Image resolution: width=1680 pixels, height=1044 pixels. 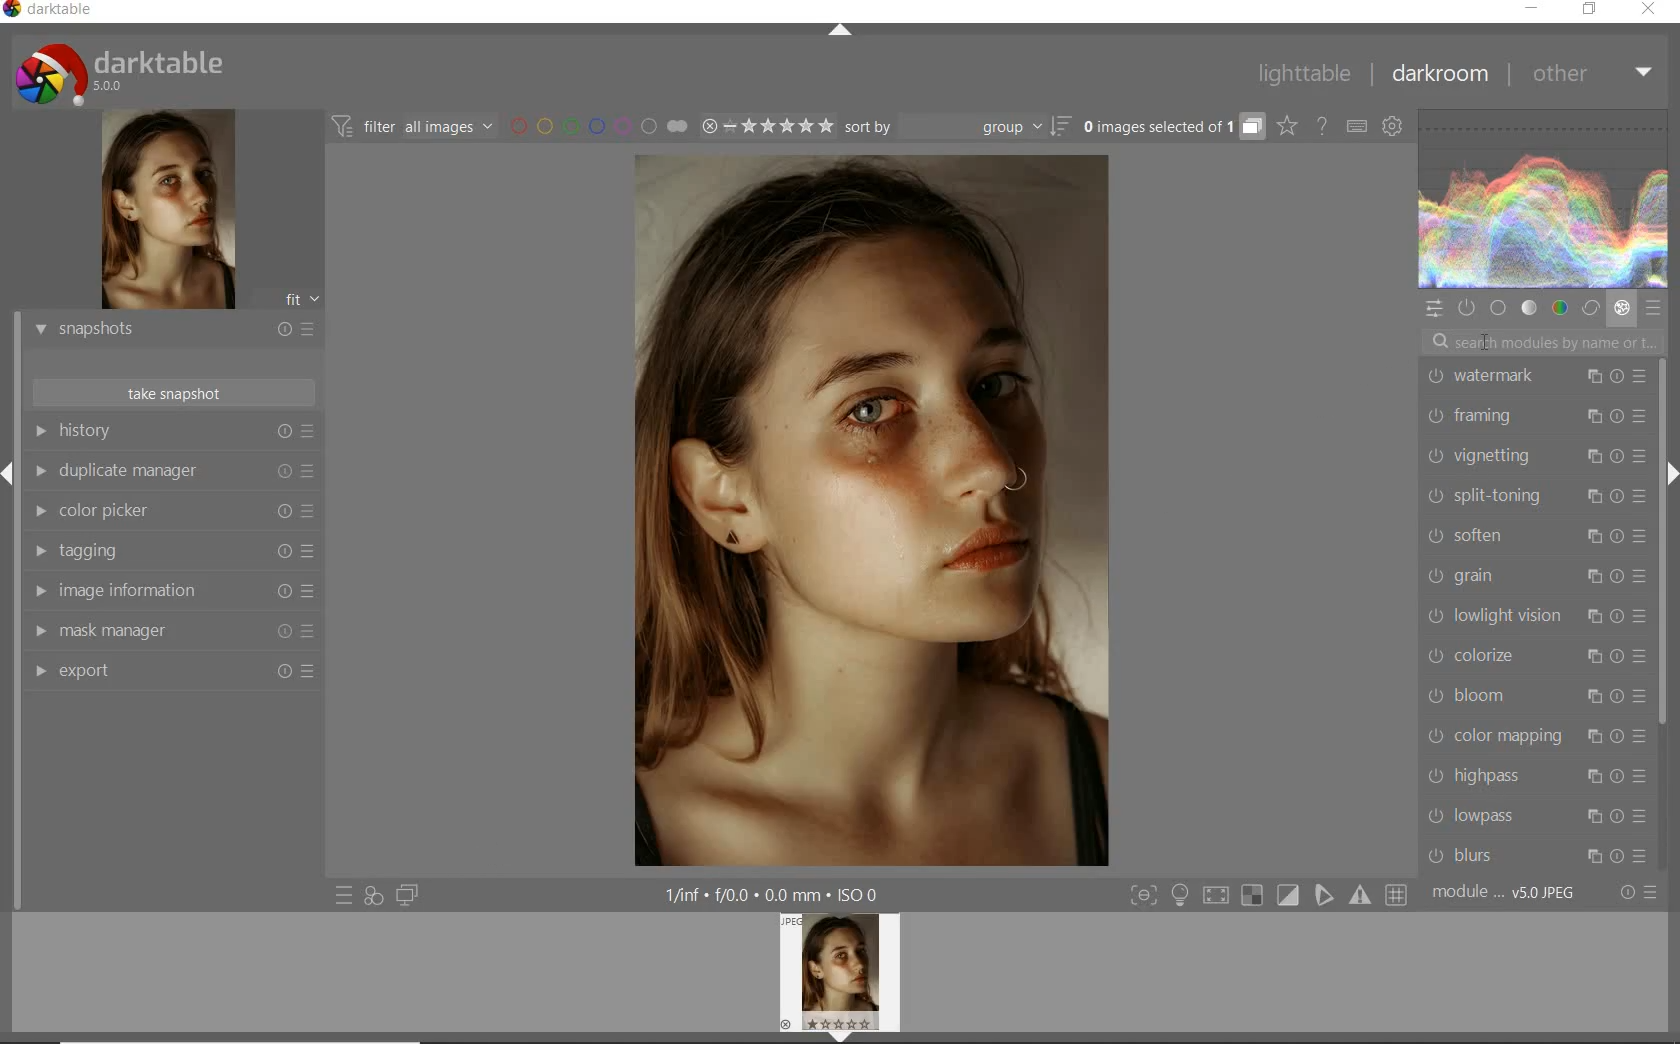 I want to click on darkroom, so click(x=1441, y=77).